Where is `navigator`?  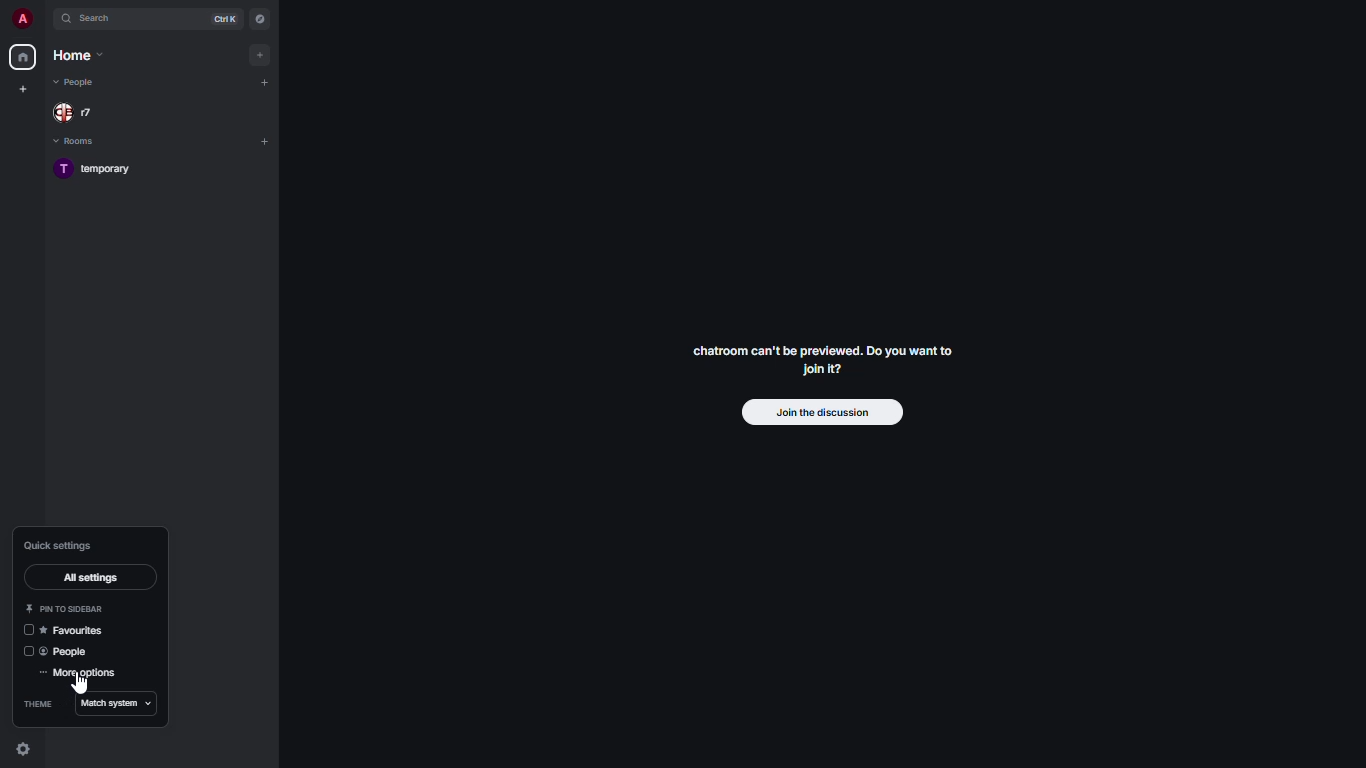 navigator is located at coordinates (260, 19).